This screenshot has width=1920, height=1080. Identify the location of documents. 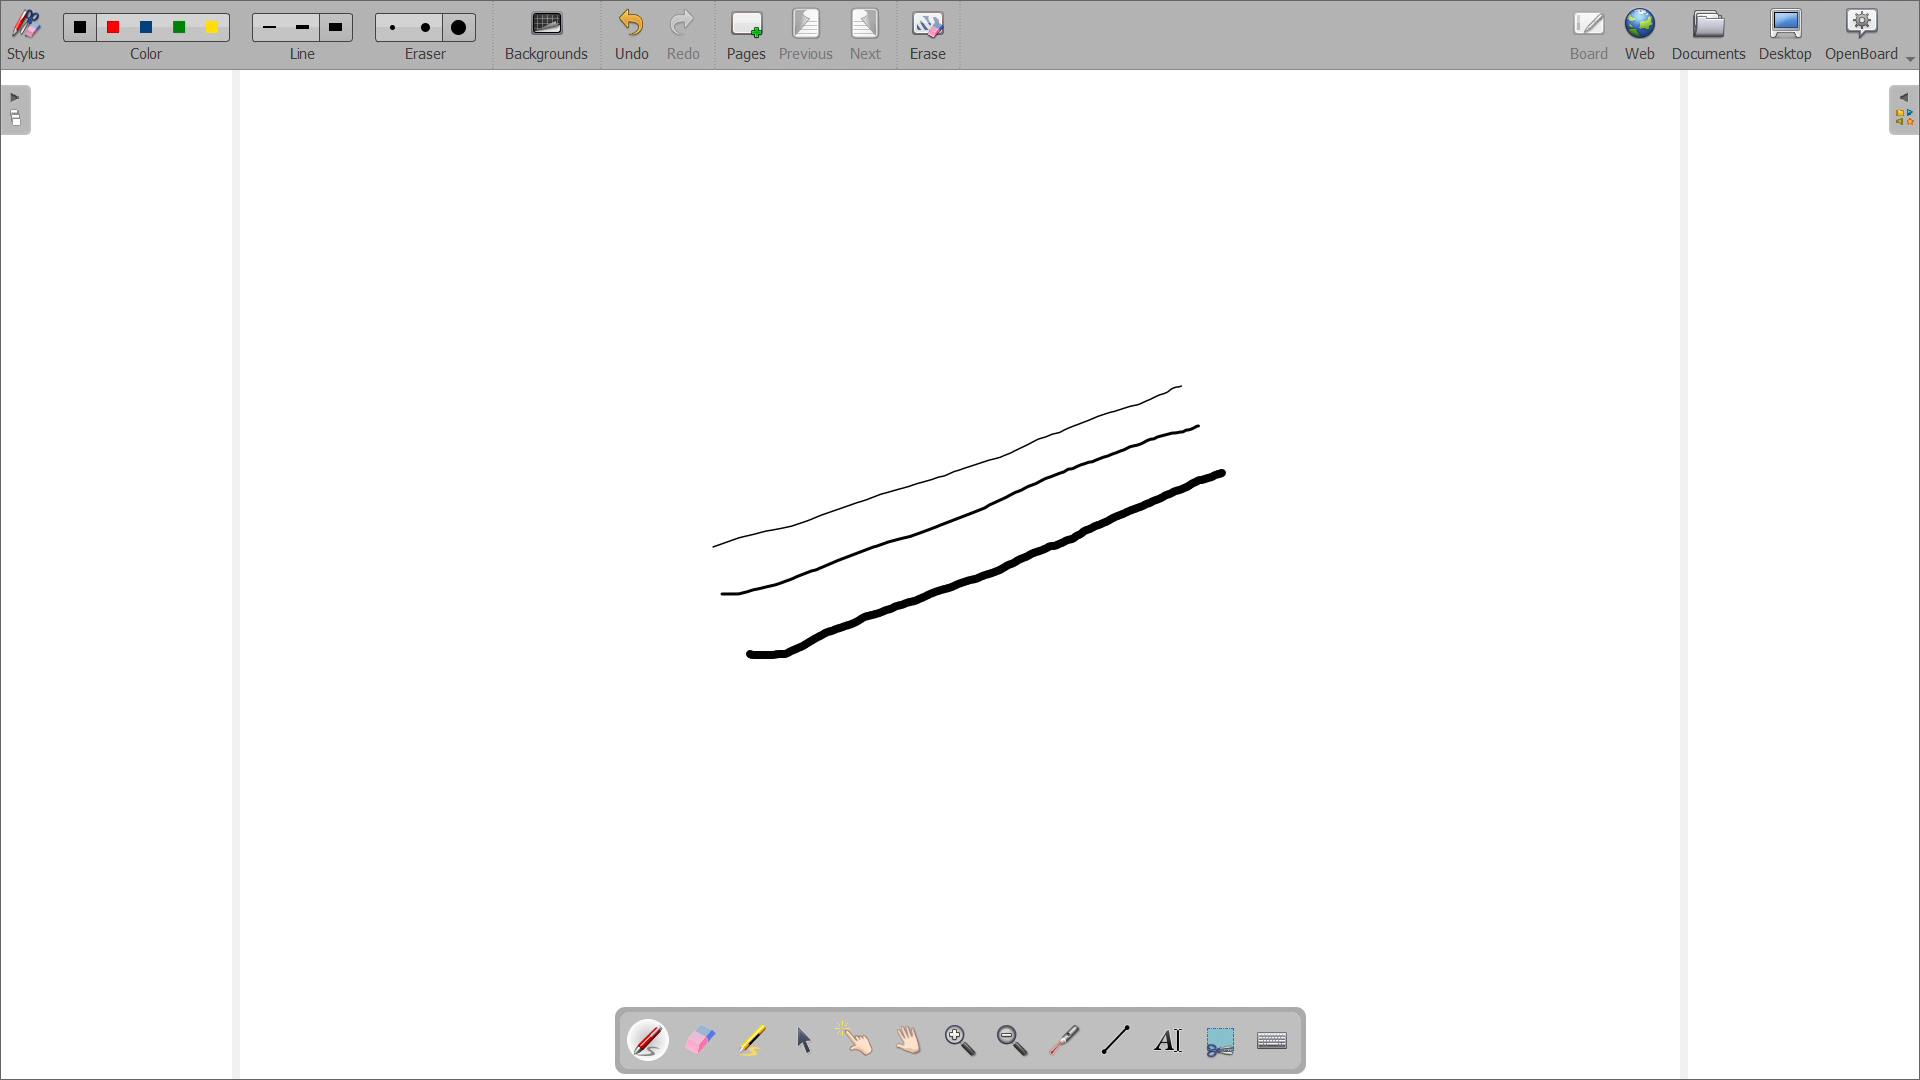
(1709, 36).